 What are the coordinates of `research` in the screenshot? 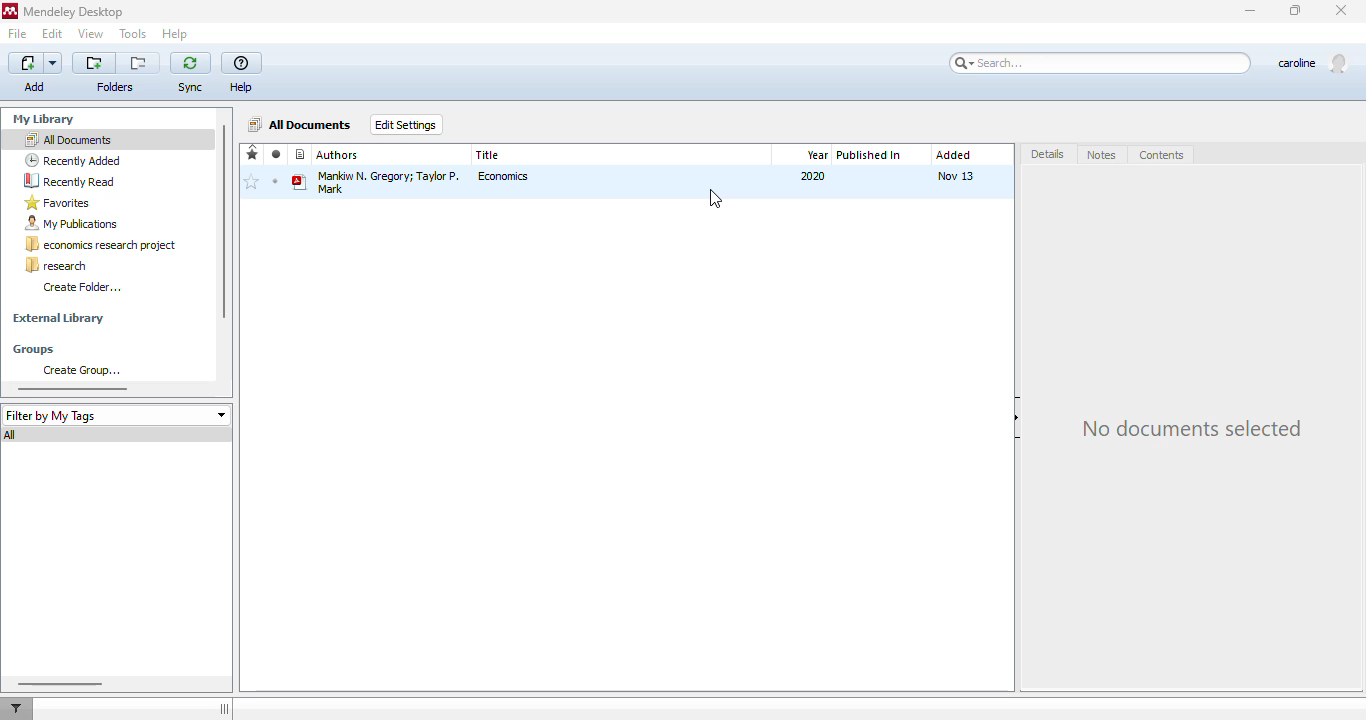 It's located at (56, 265).